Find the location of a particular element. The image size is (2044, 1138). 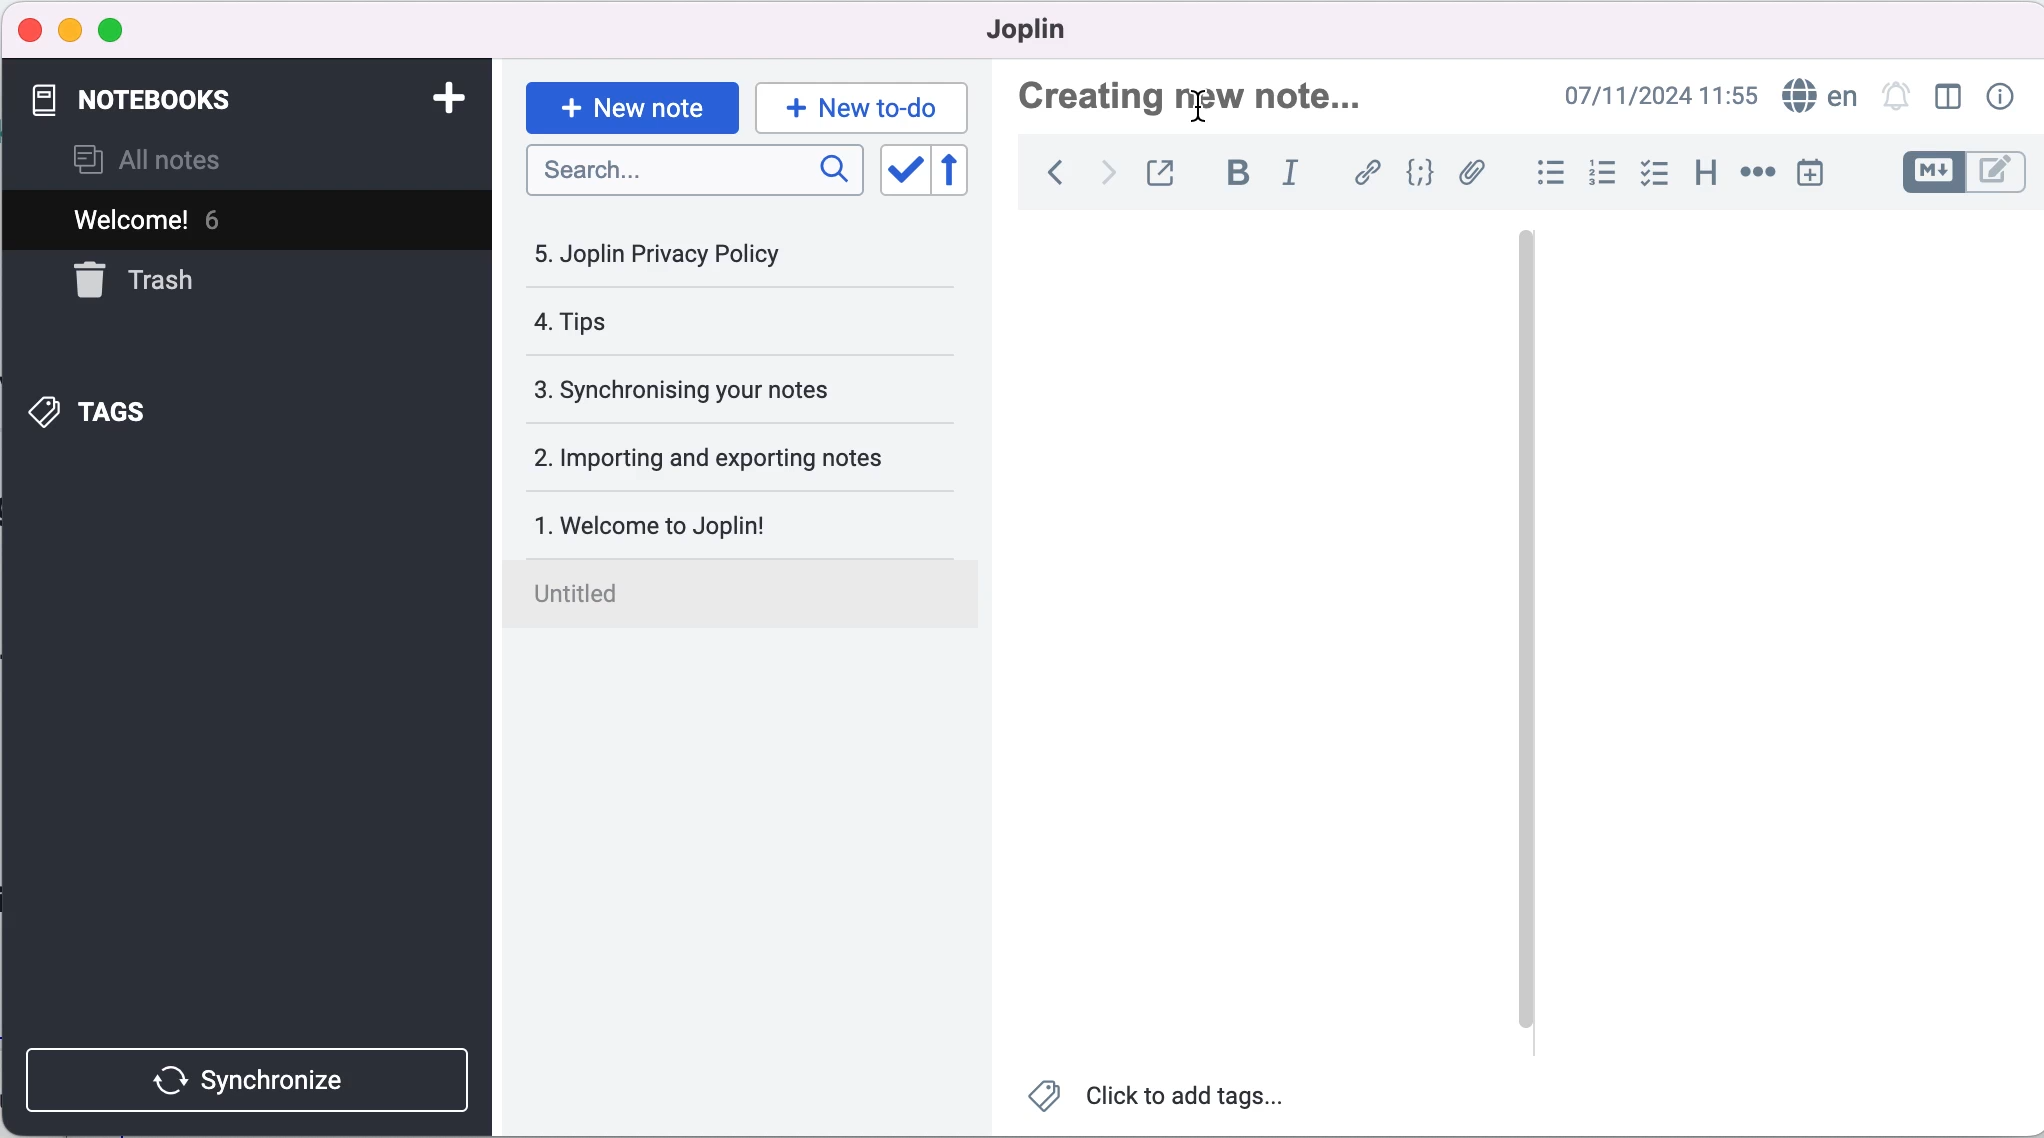

blank canvas is located at coordinates (1791, 639).